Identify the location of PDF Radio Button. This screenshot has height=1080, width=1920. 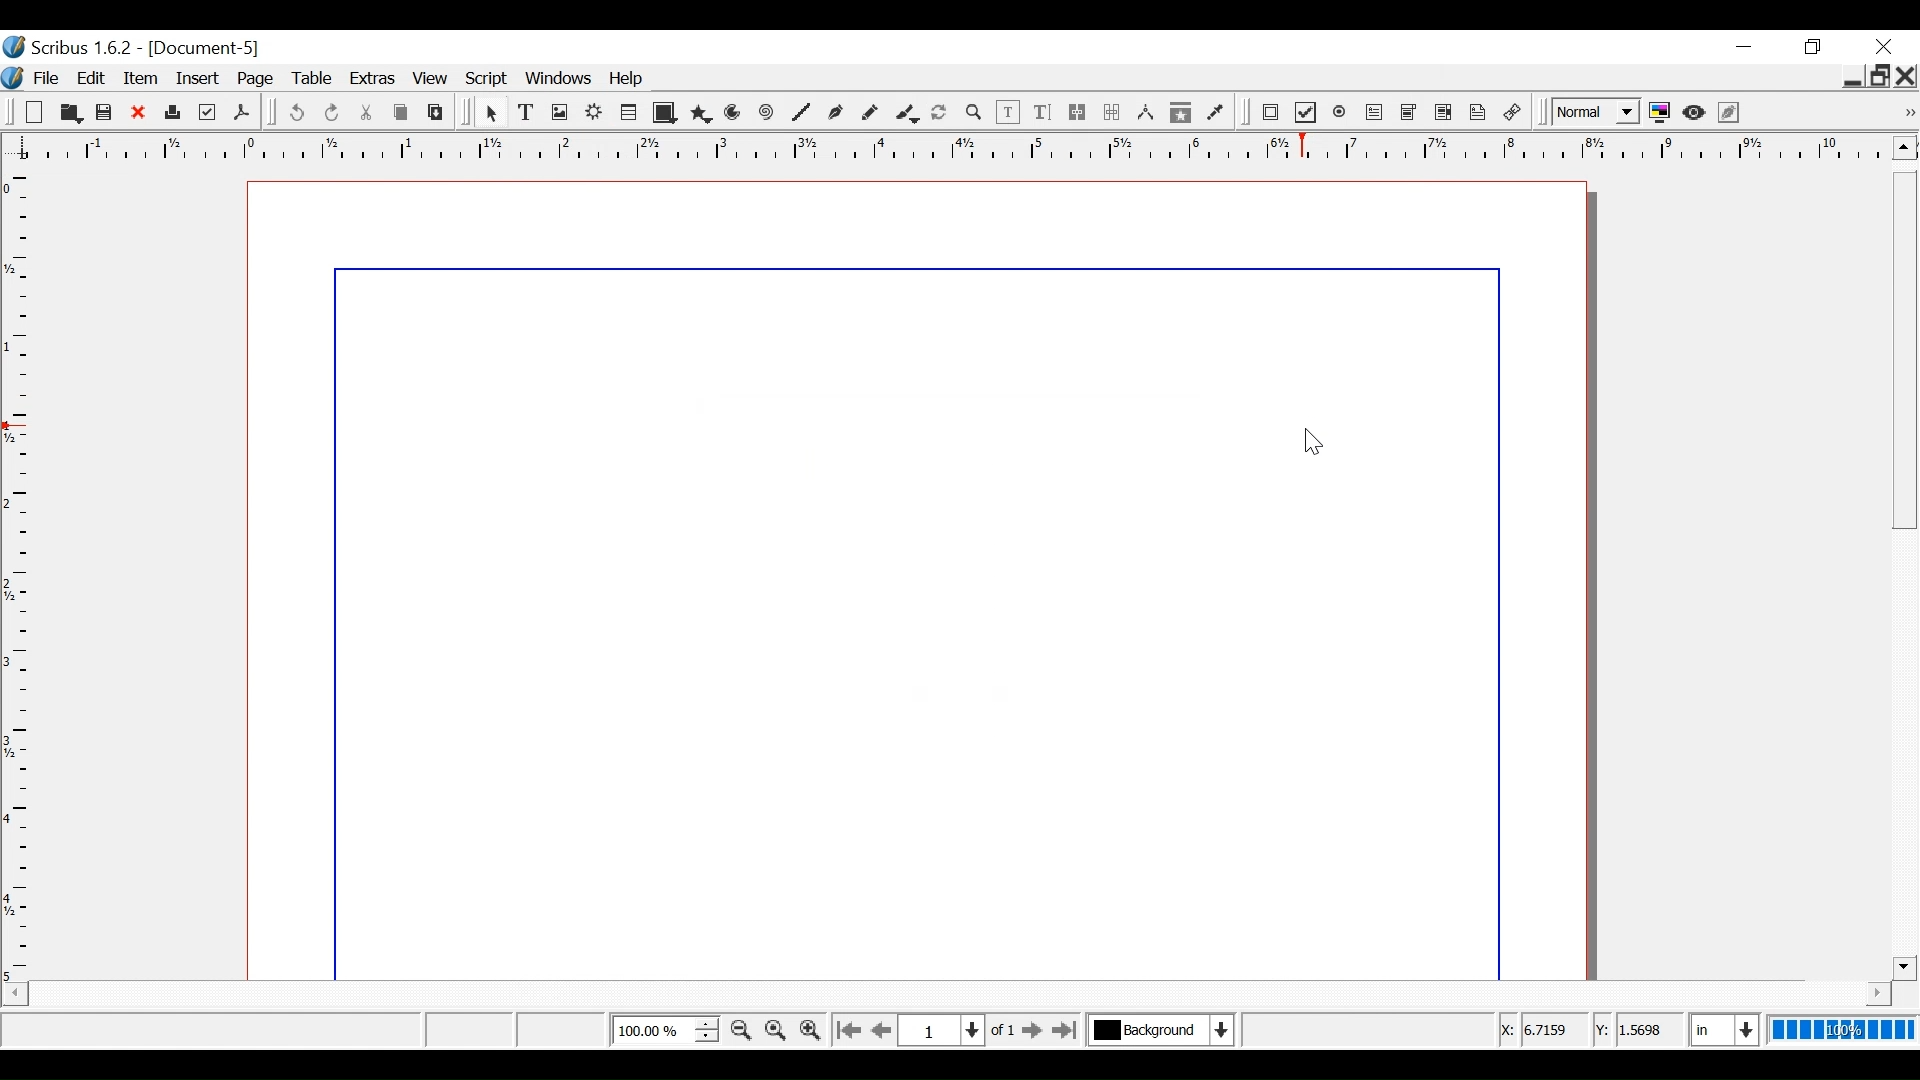
(1341, 113).